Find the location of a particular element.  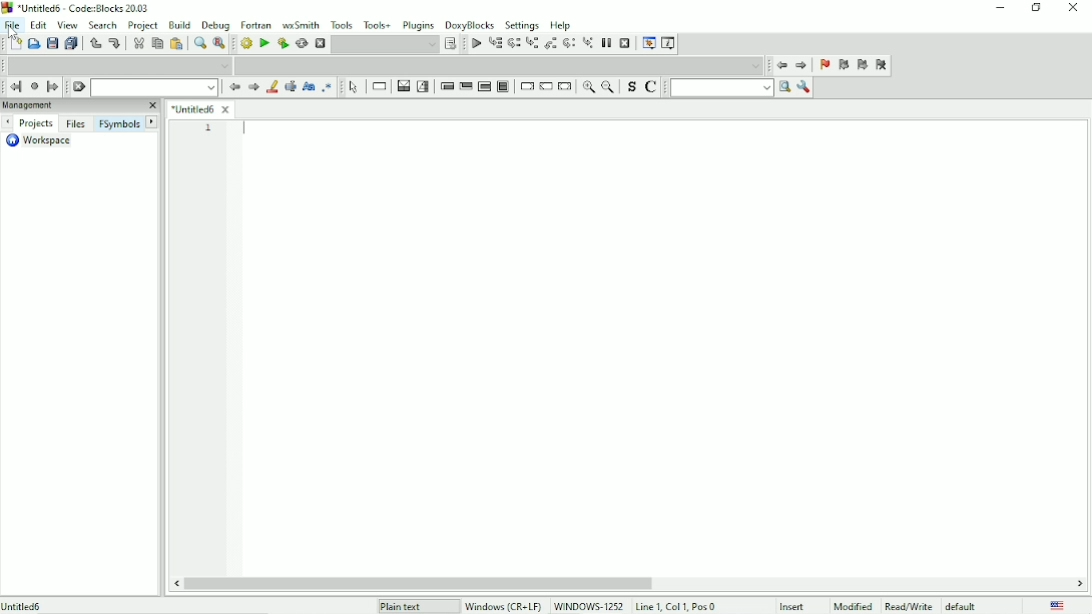

Fortran is located at coordinates (256, 24).